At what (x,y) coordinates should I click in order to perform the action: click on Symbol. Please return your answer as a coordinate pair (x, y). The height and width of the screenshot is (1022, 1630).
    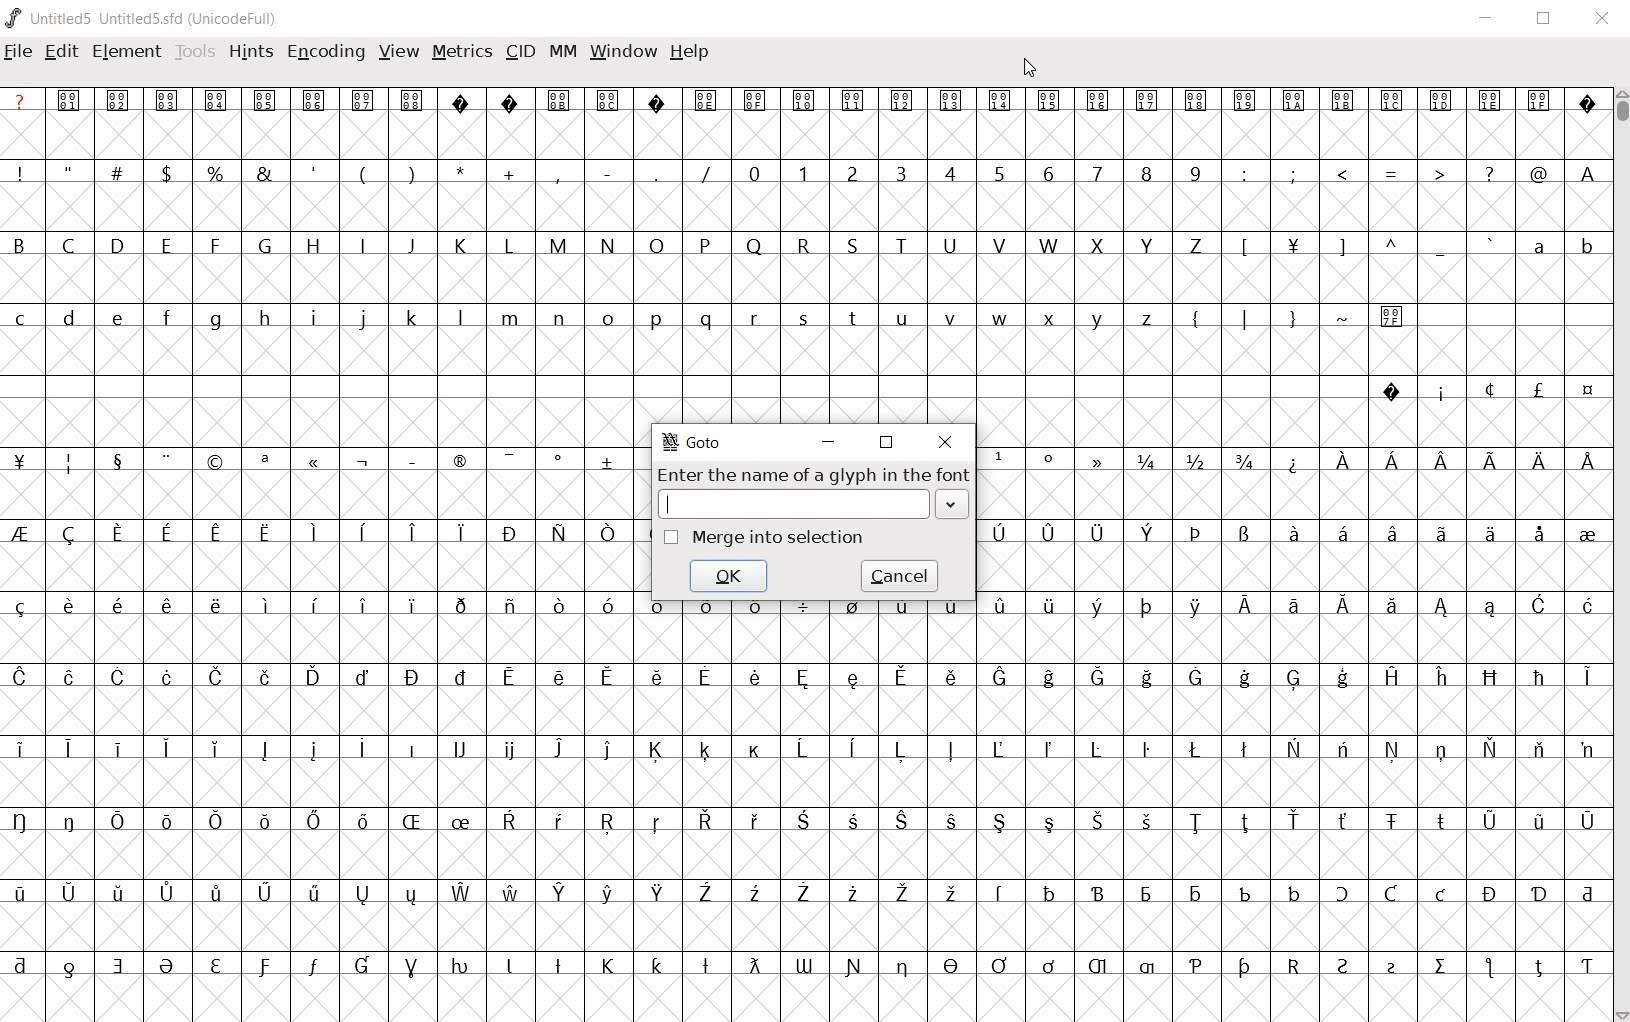
    Looking at the image, I should click on (1048, 749).